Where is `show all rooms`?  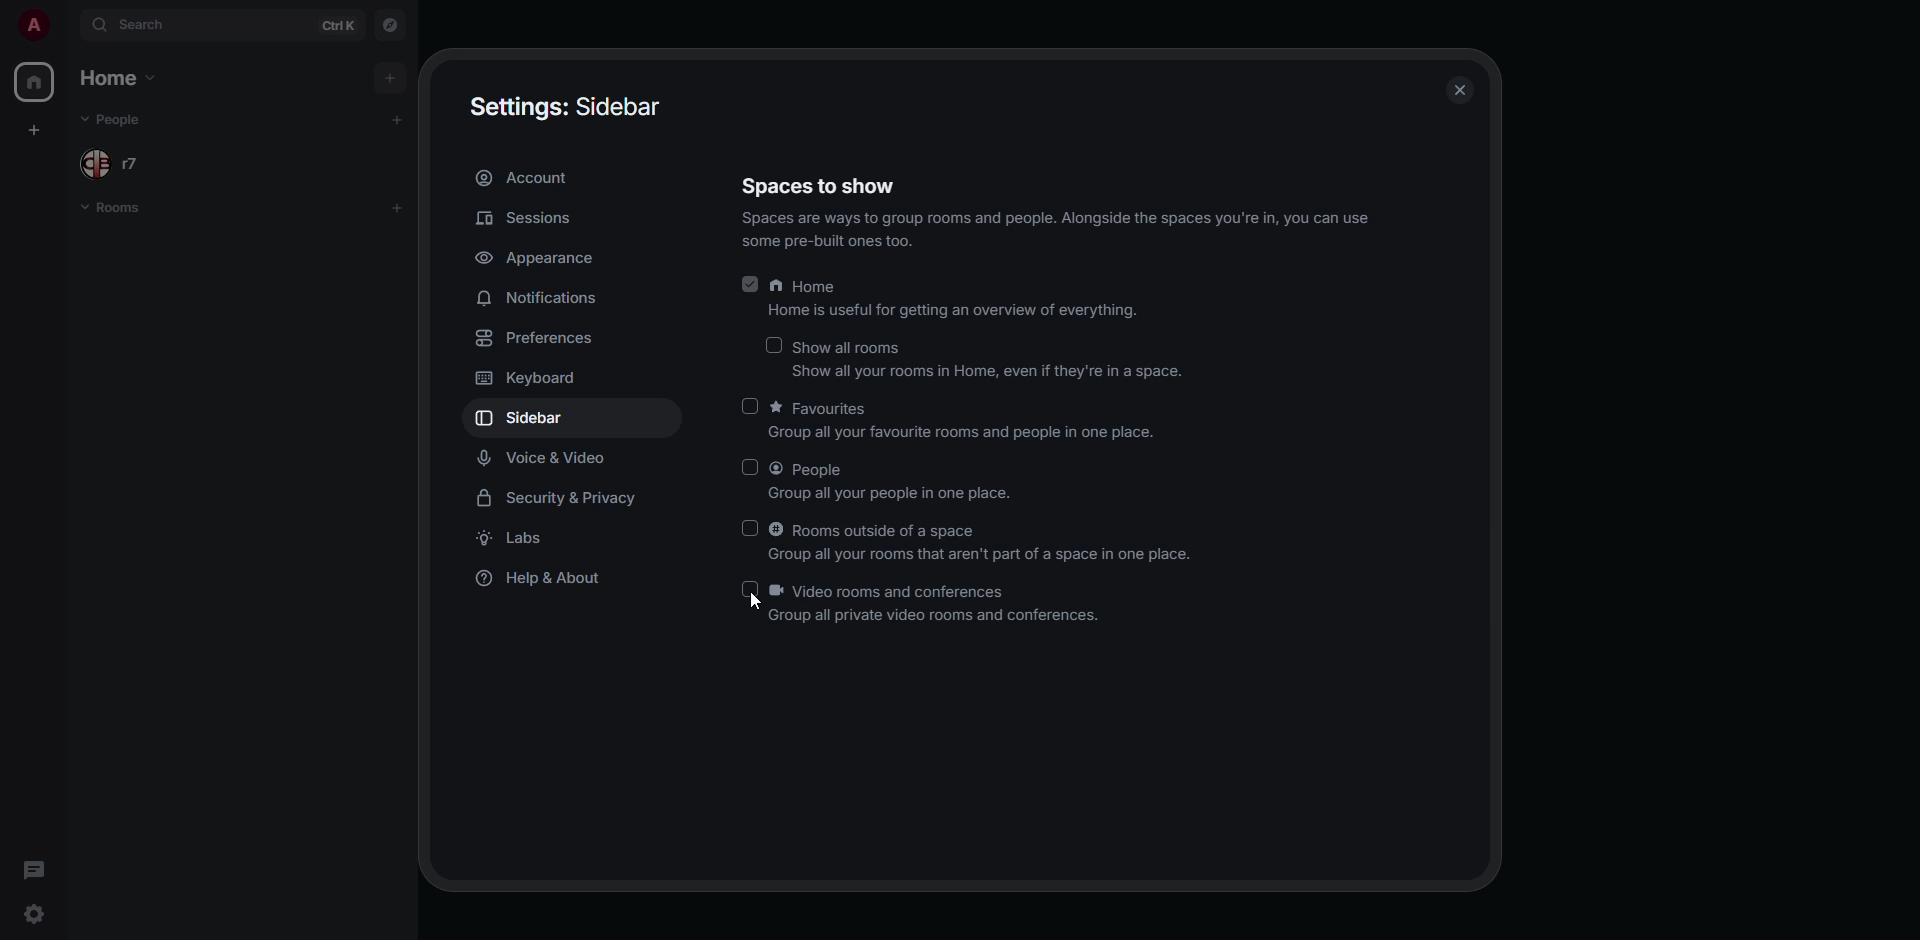
show all rooms is located at coordinates (991, 360).